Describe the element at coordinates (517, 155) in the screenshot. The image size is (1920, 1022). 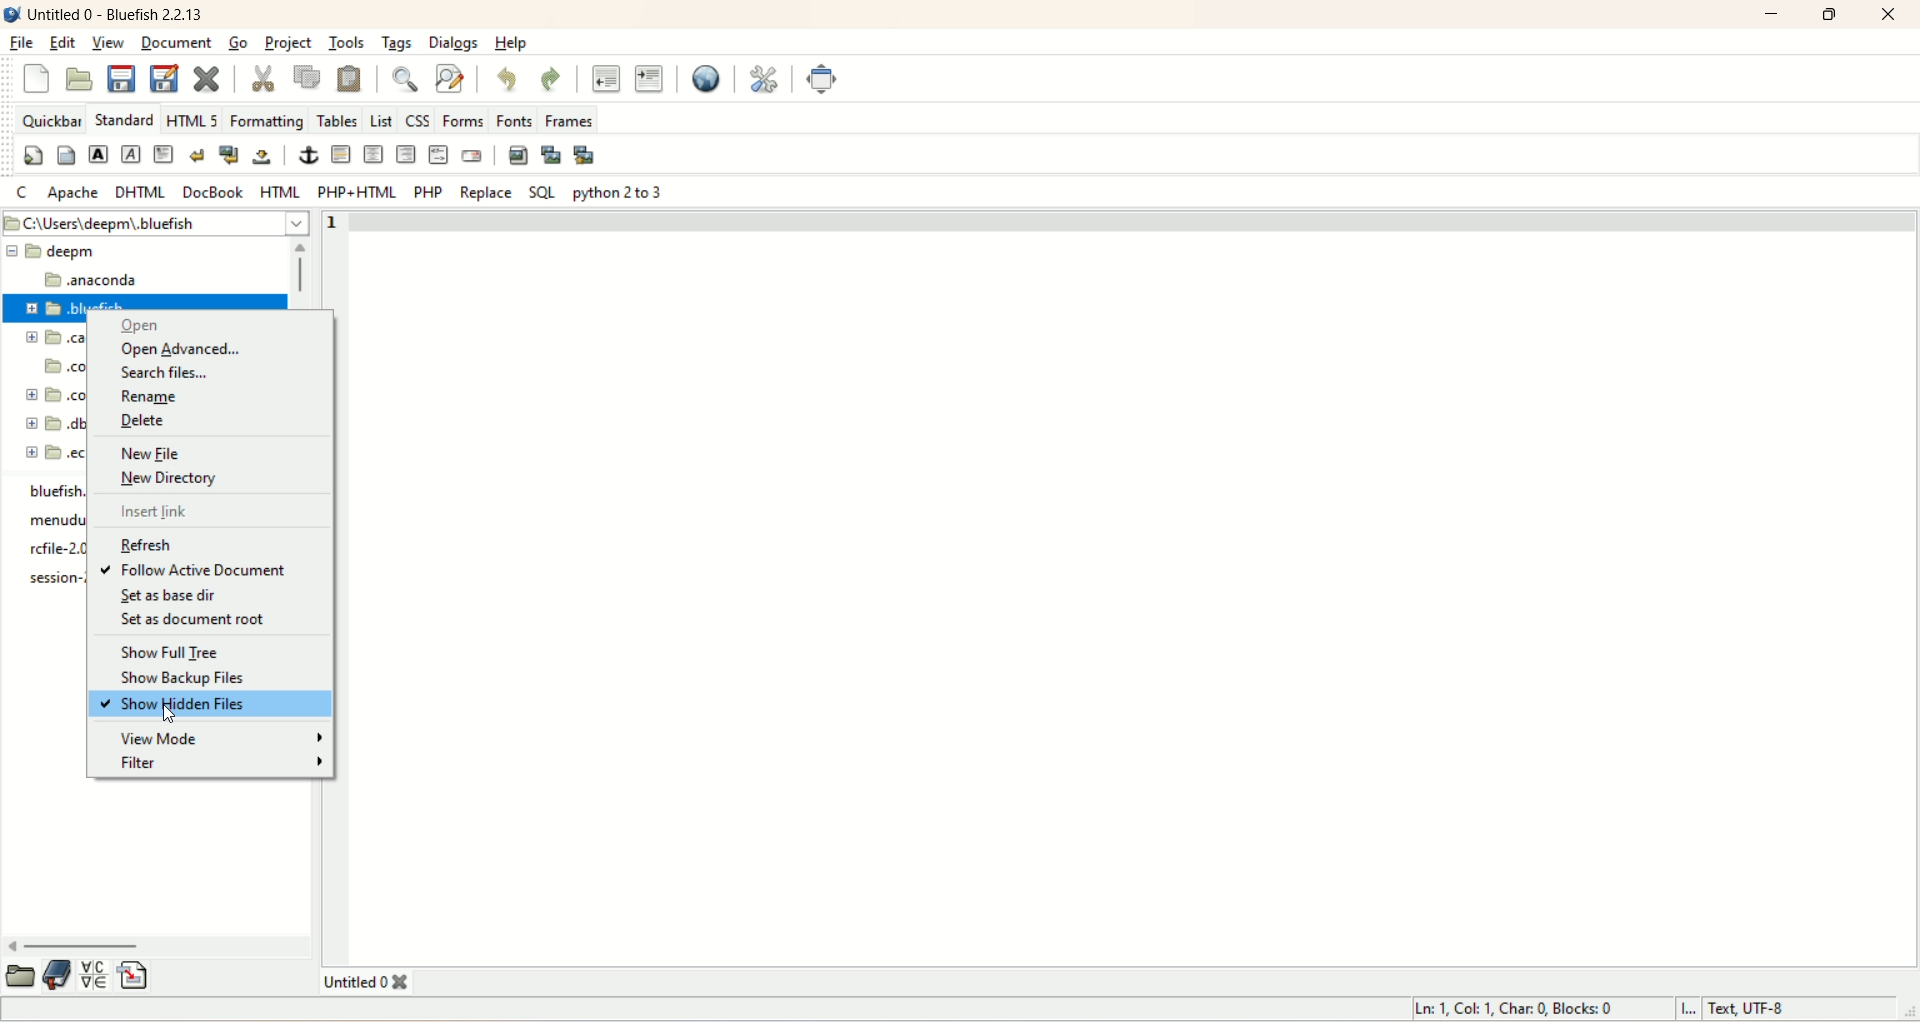
I see `insert image` at that location.